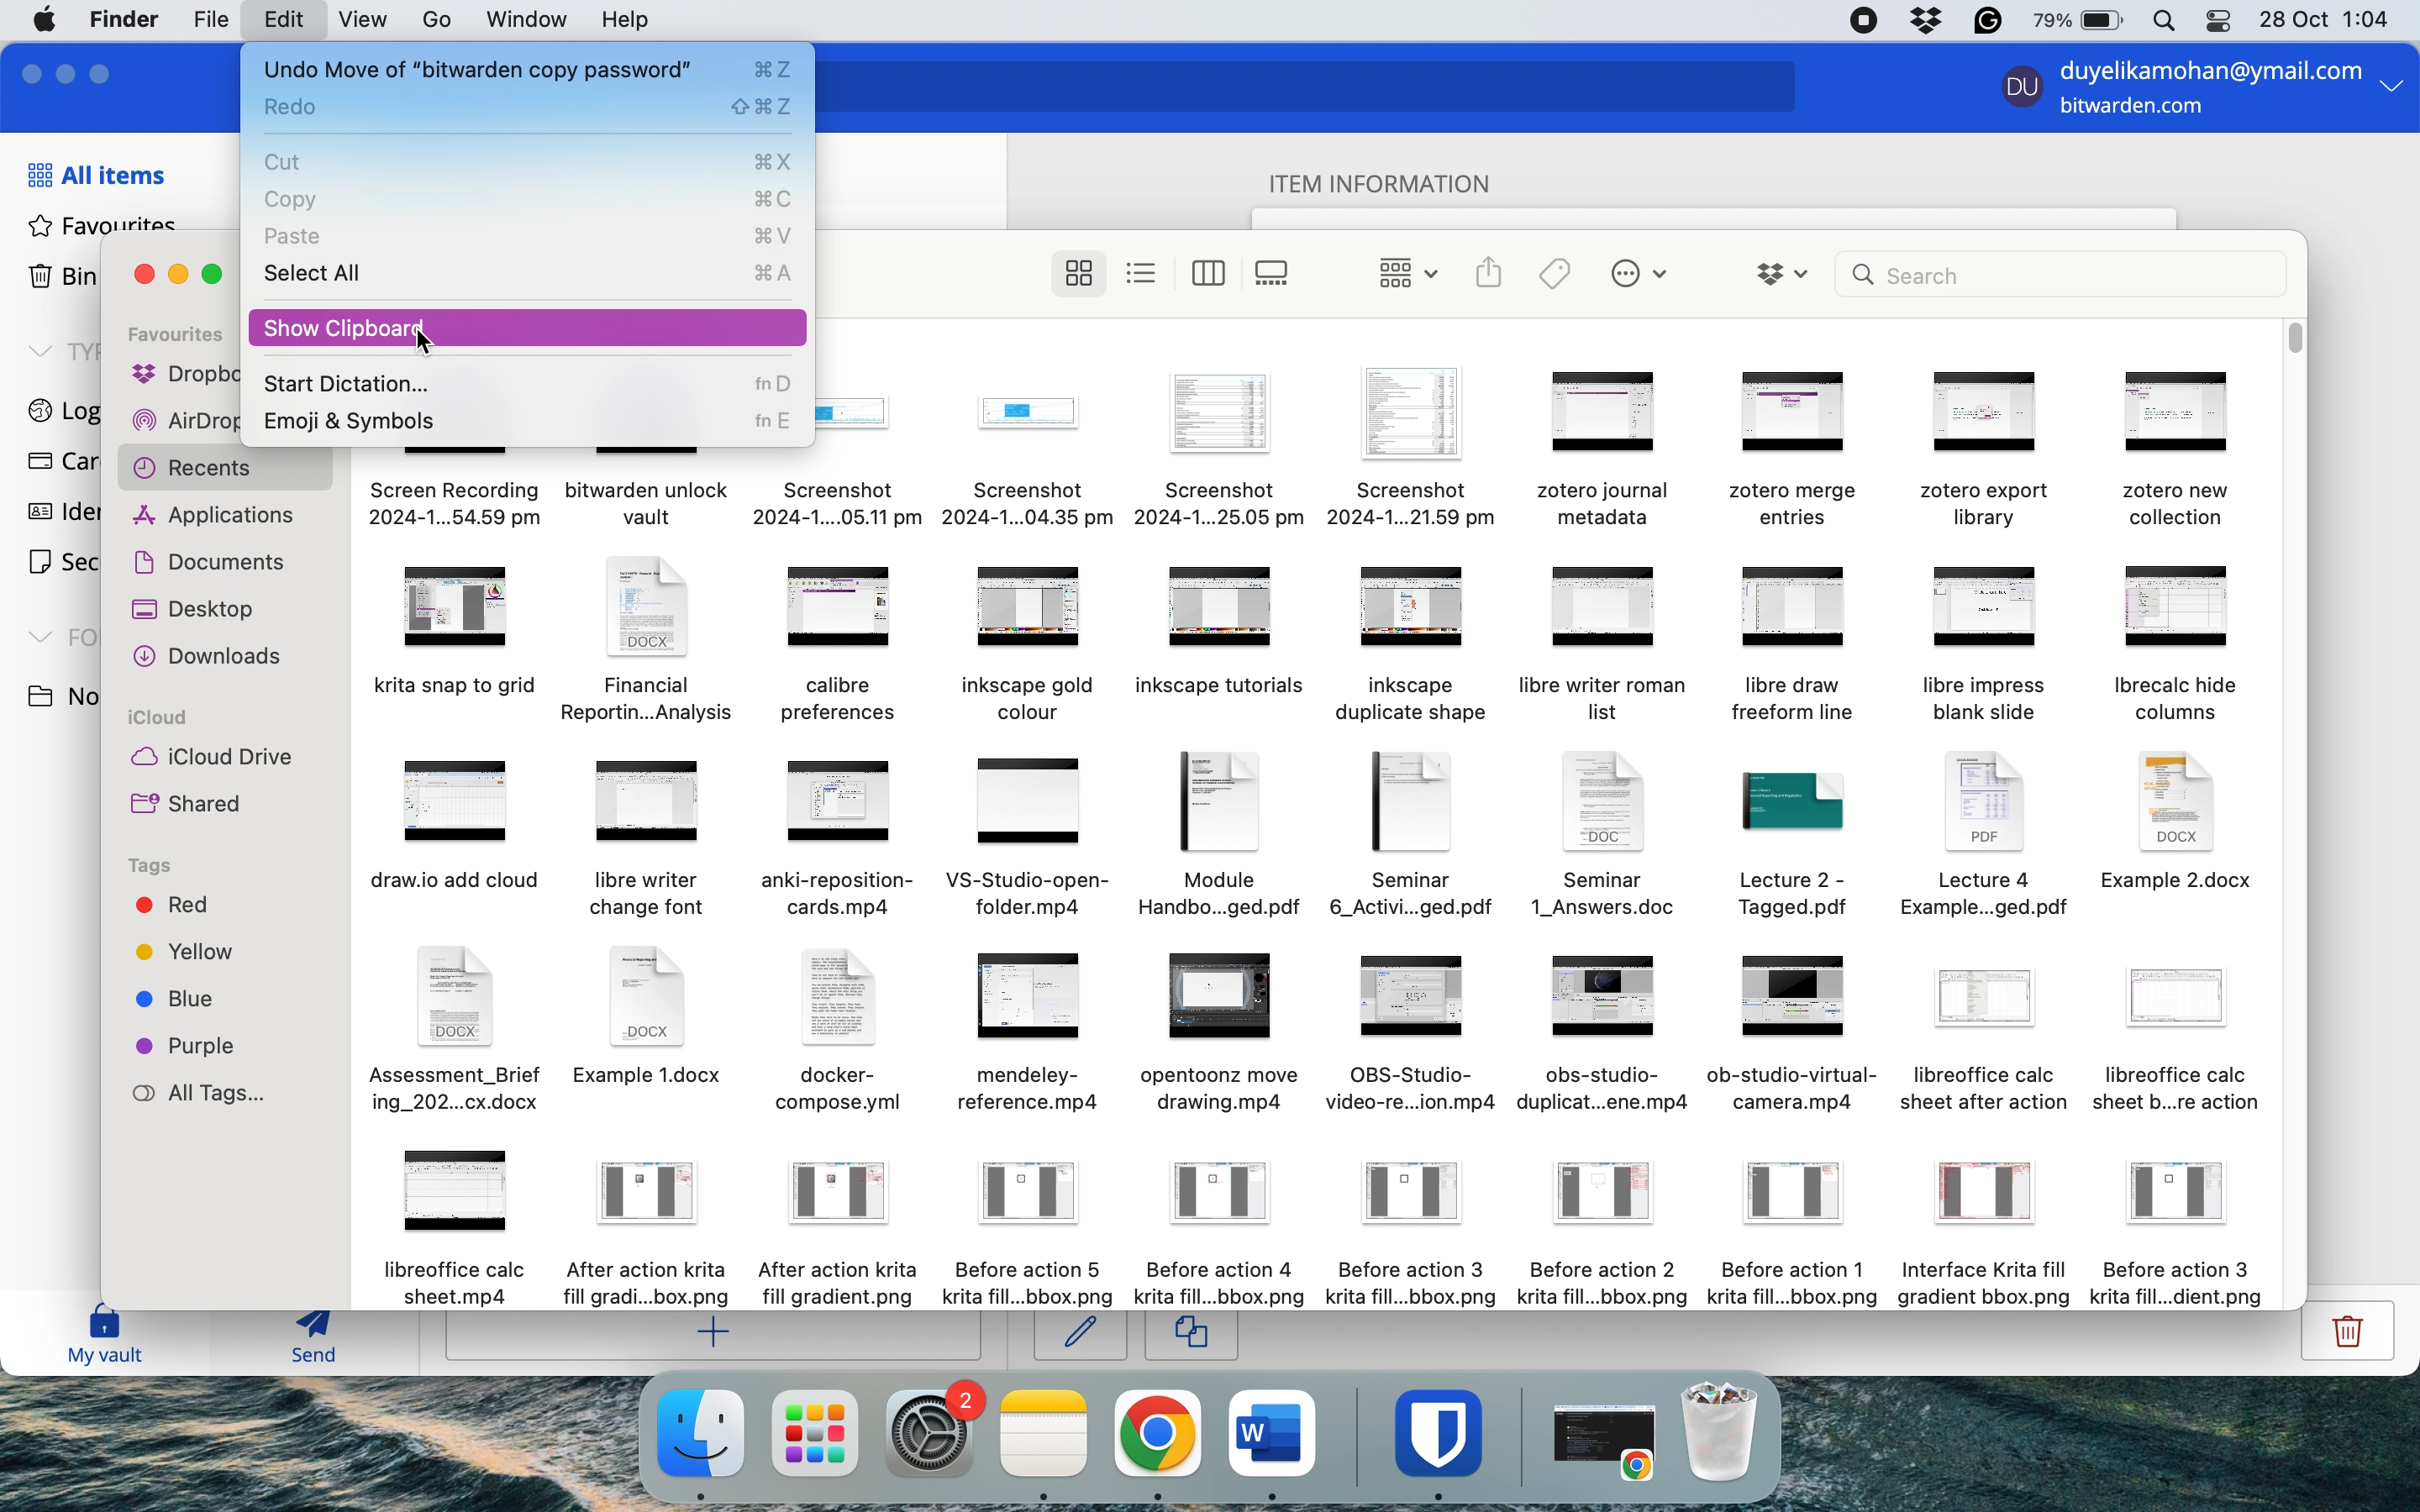 This screenshot has height=1512, width=2420. What do you see at coordinates (1926, 21) in the screenshot?
I see `dropbox` at bounding box center [1926, 21].